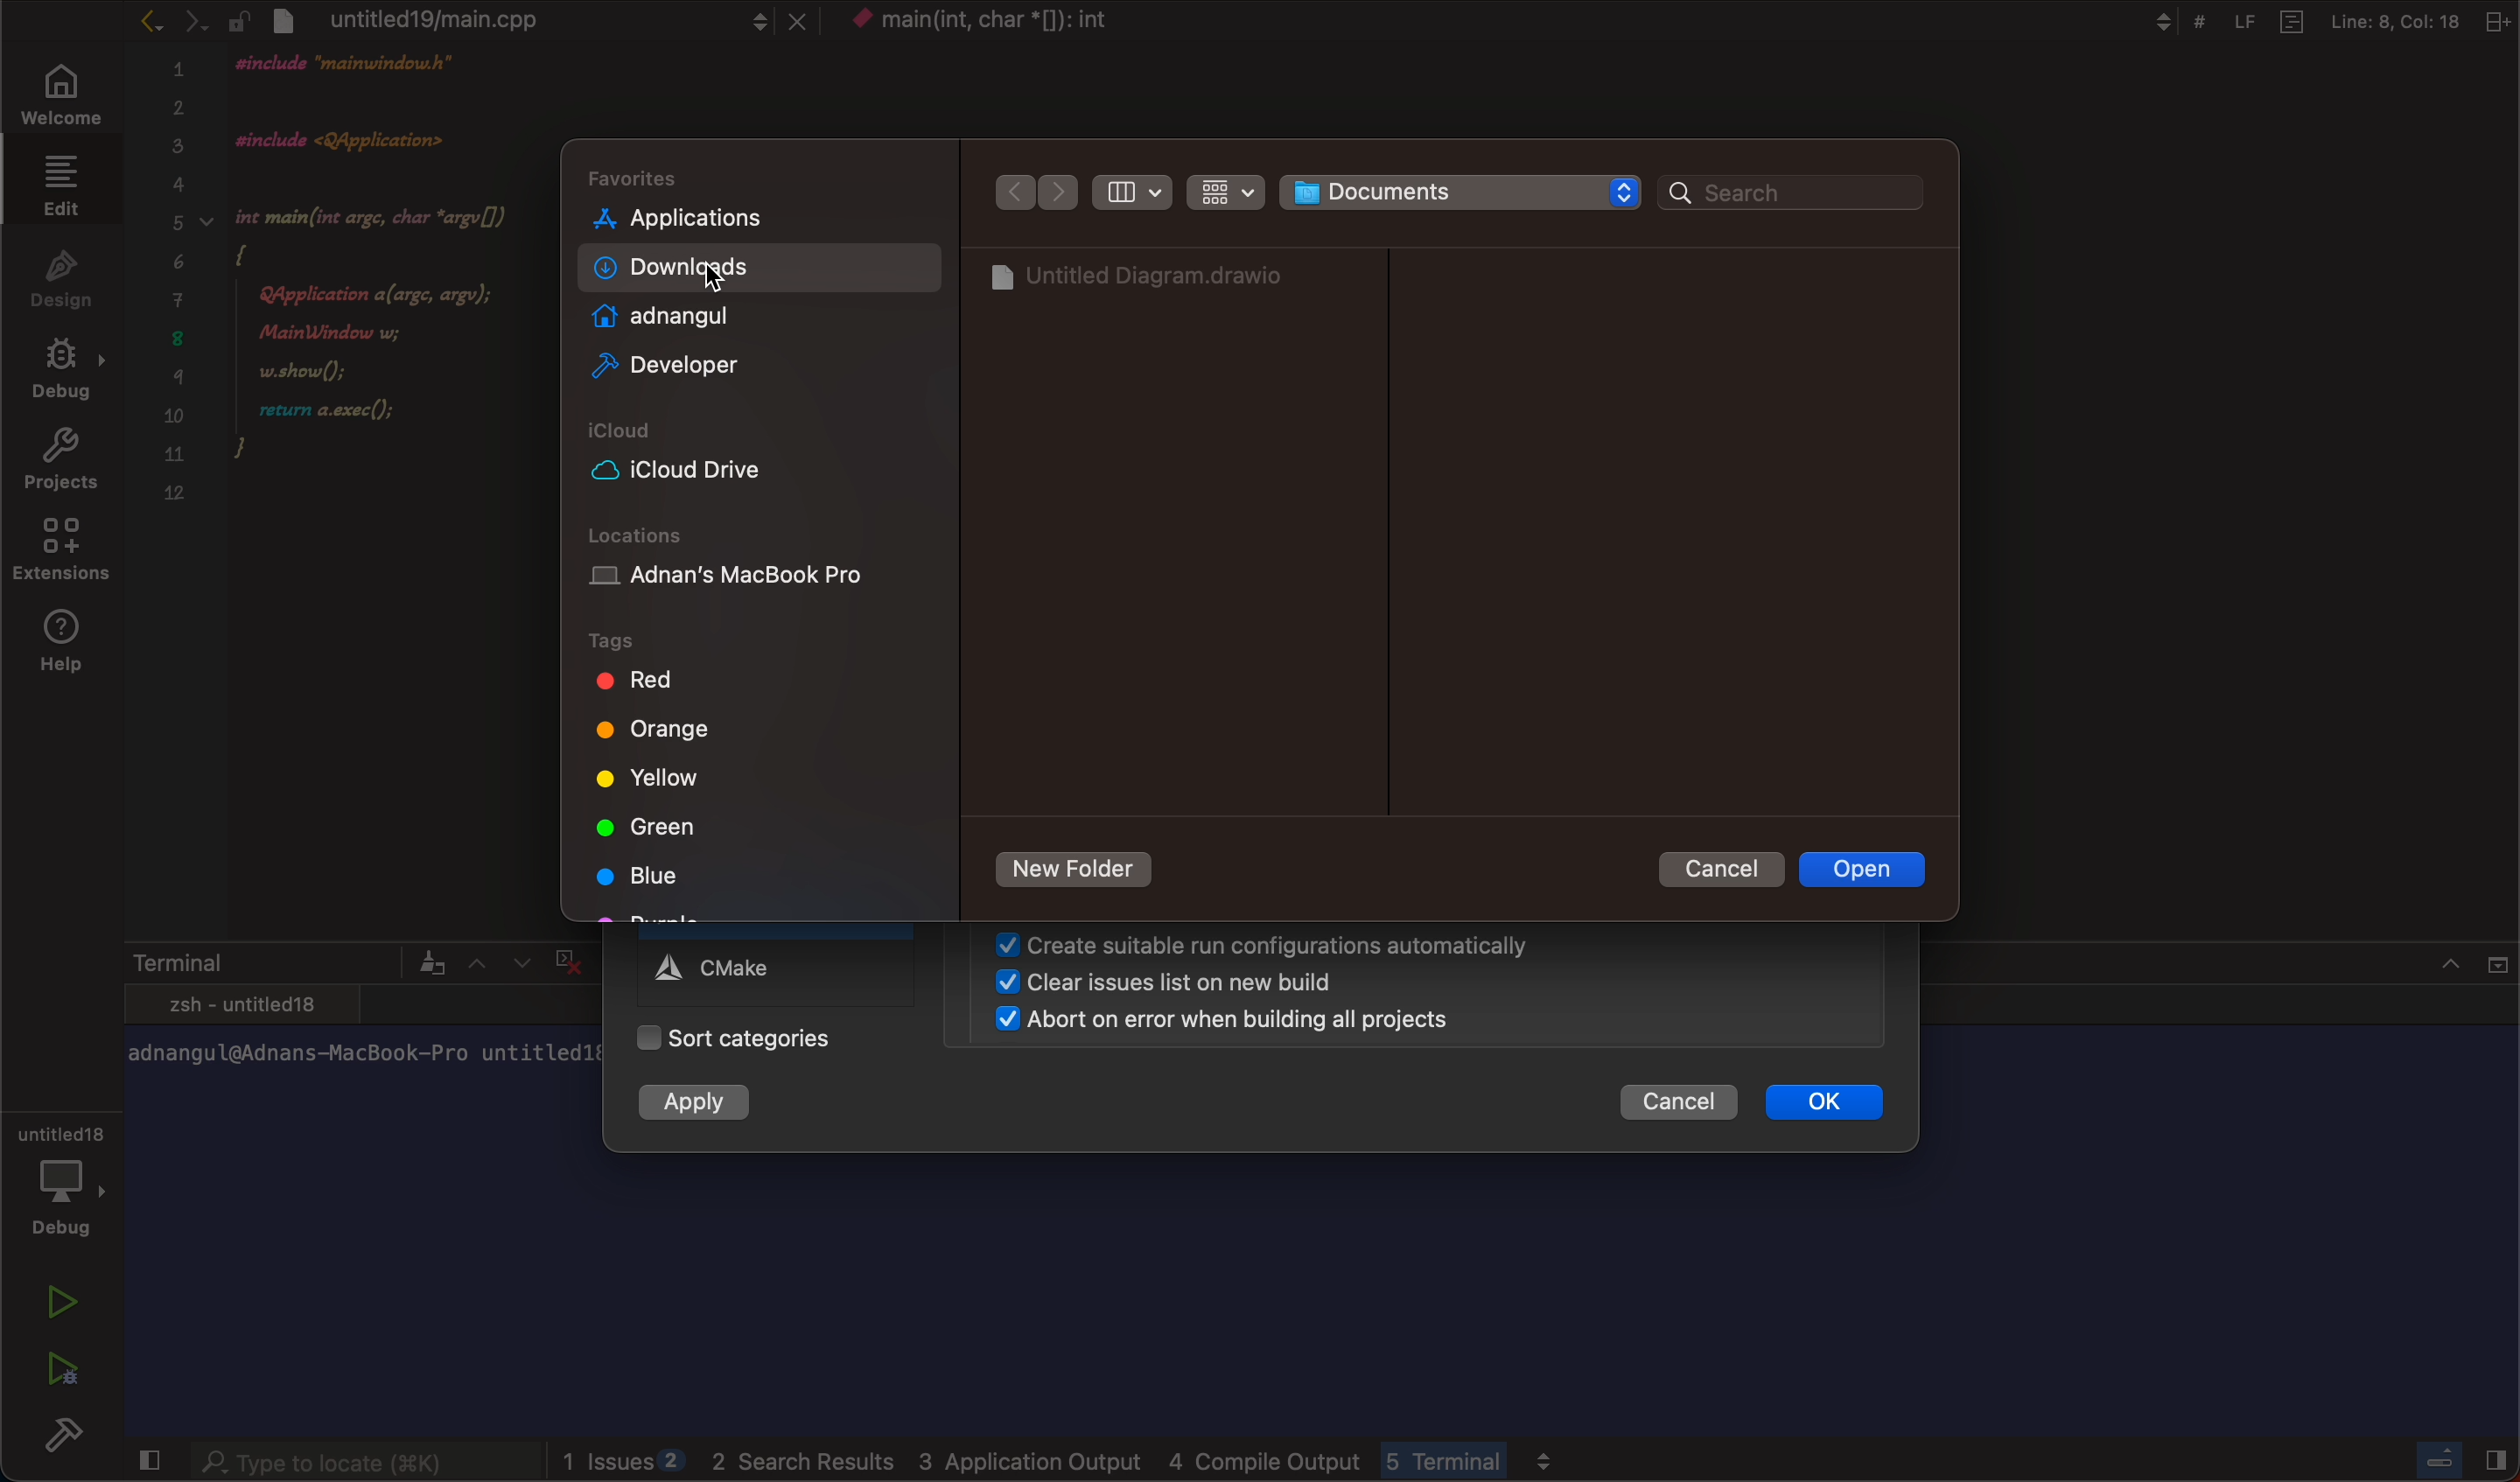  What do you see at coordinates (65, 366) in the screenshot?
I see `debug` at bounding box center [65, 366].